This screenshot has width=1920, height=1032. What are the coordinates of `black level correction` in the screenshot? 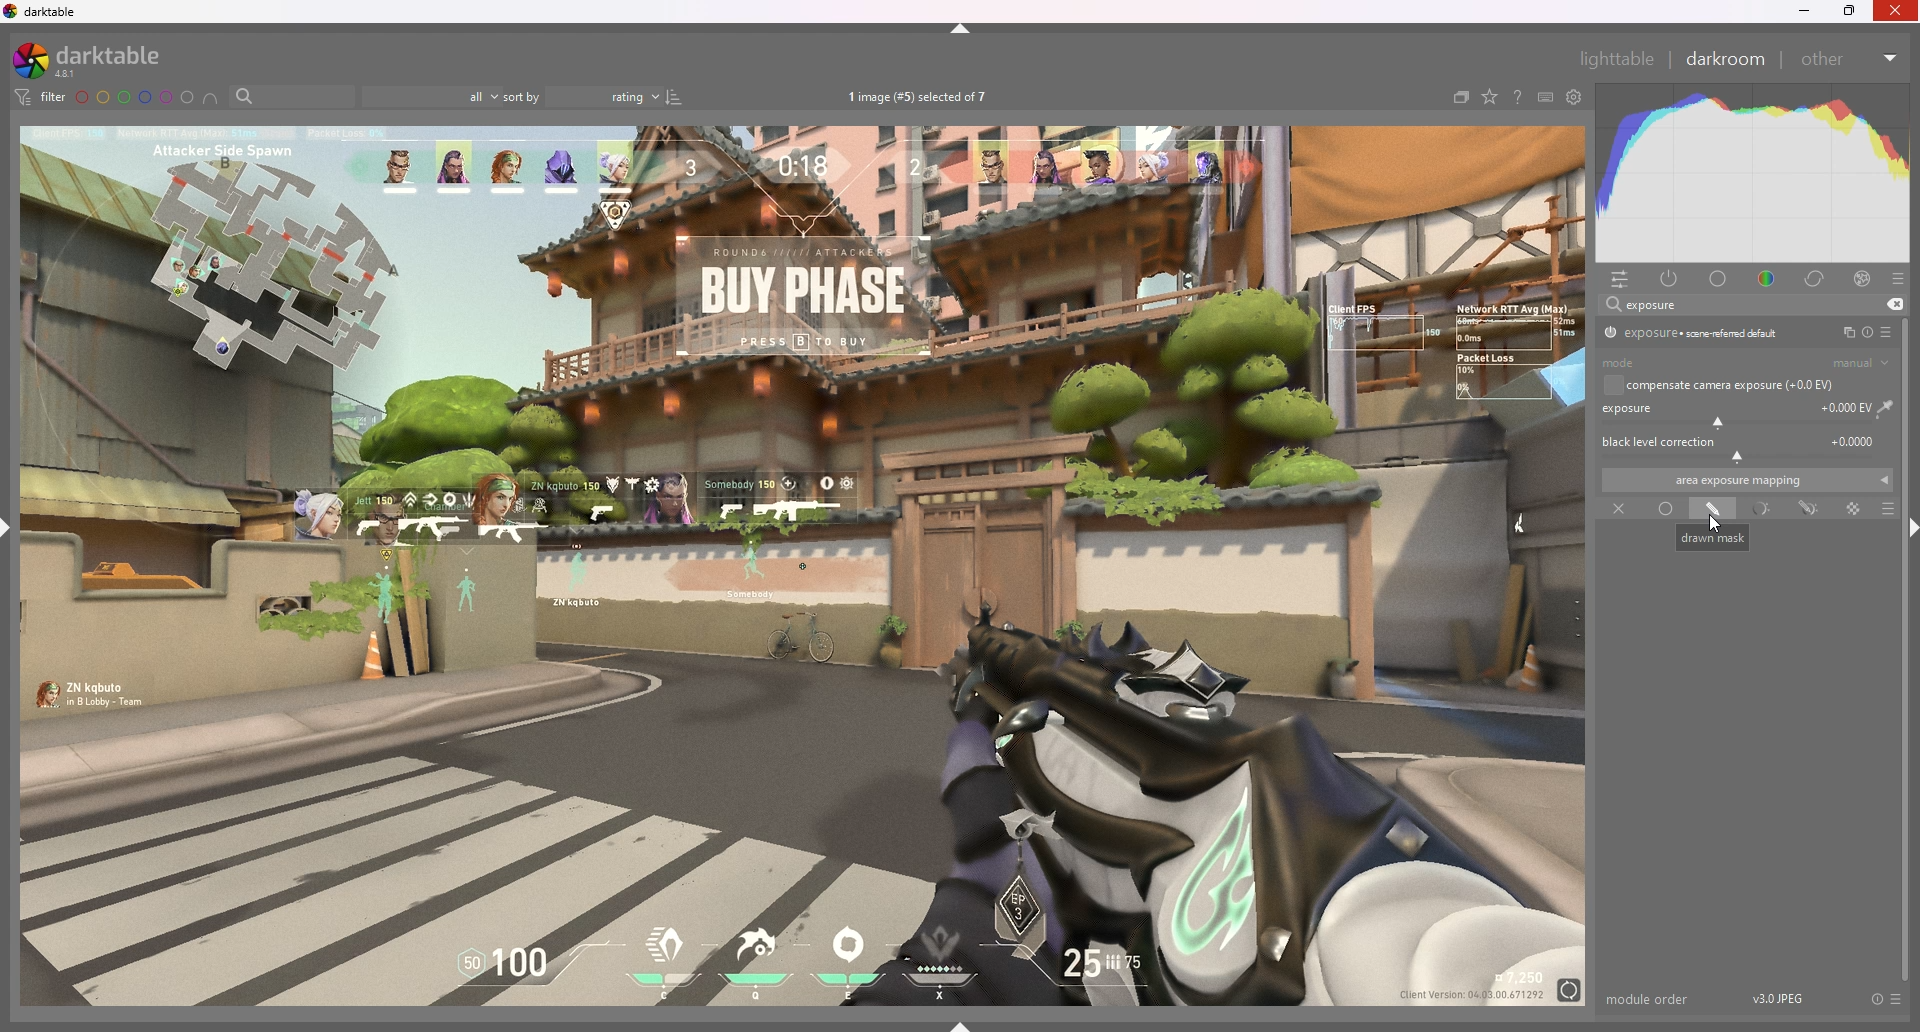 It's located at (1745, 447).